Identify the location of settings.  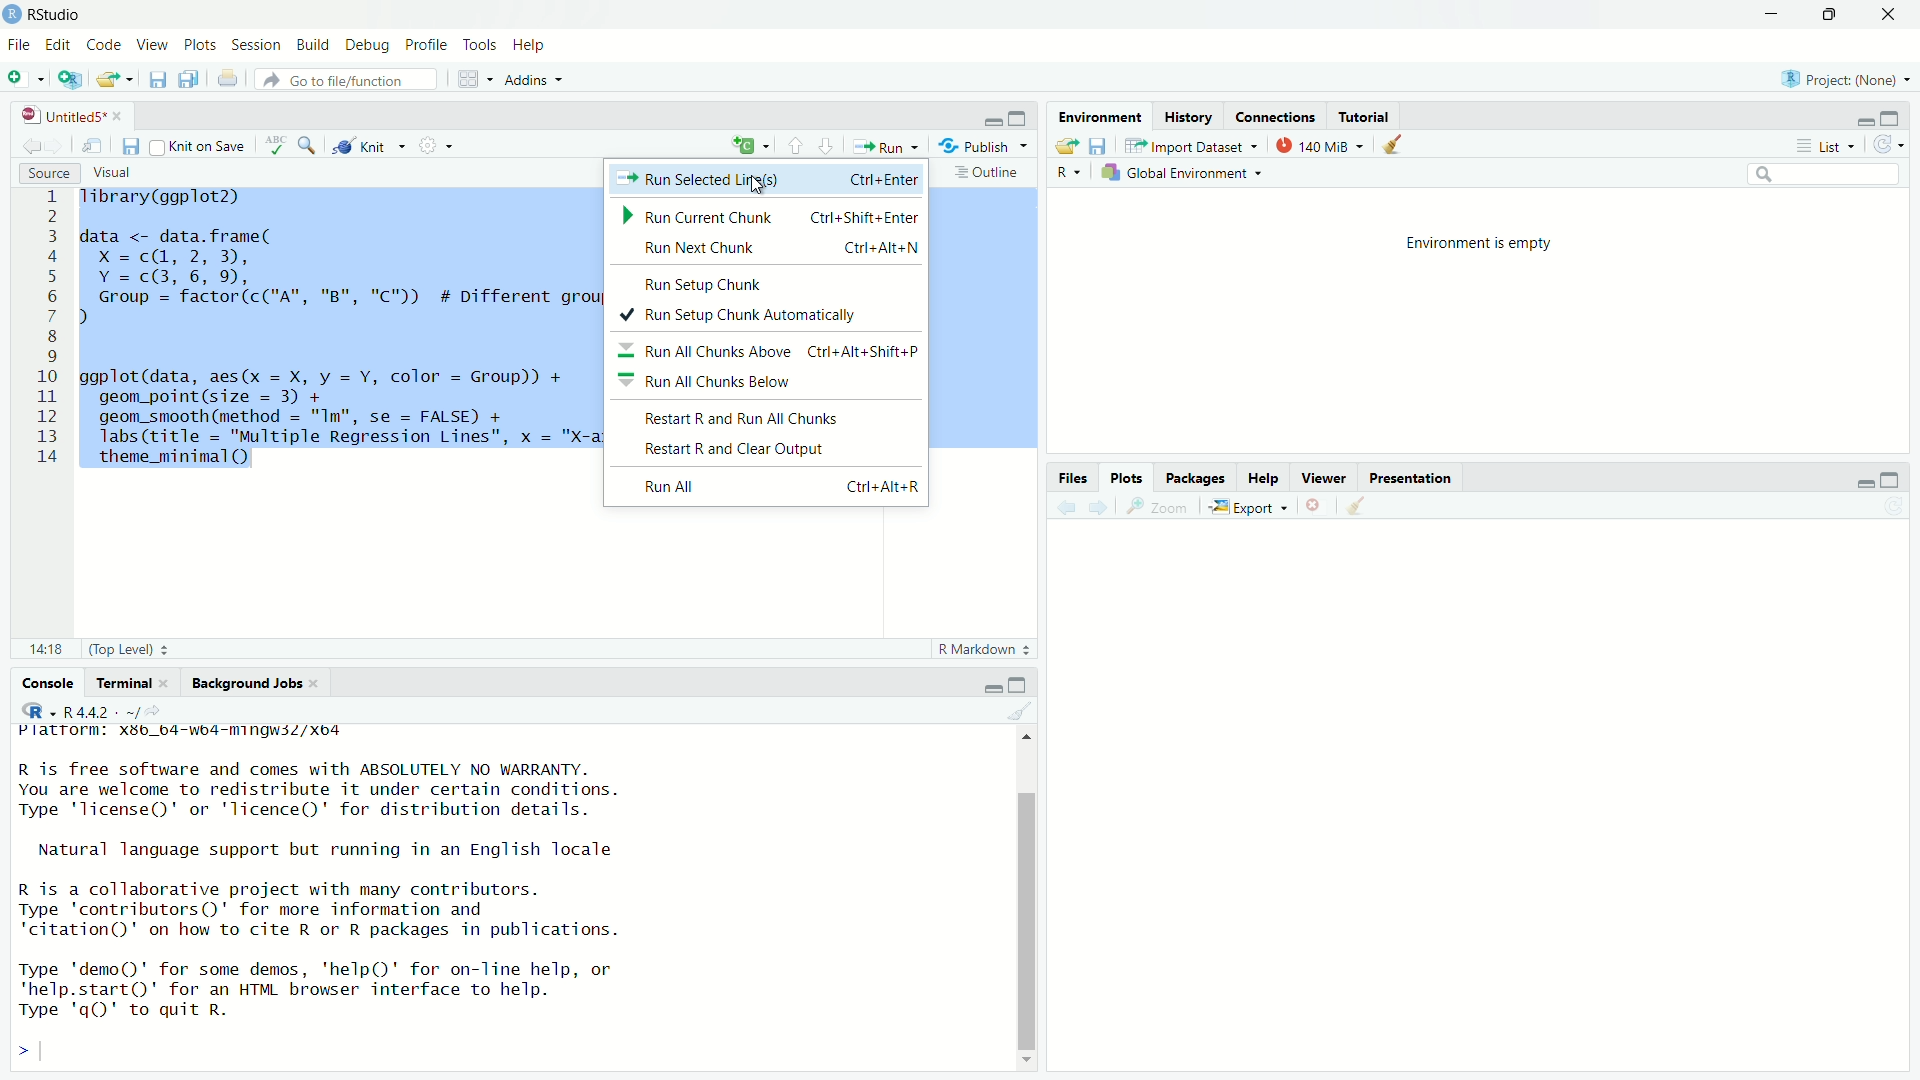
(442, 148).